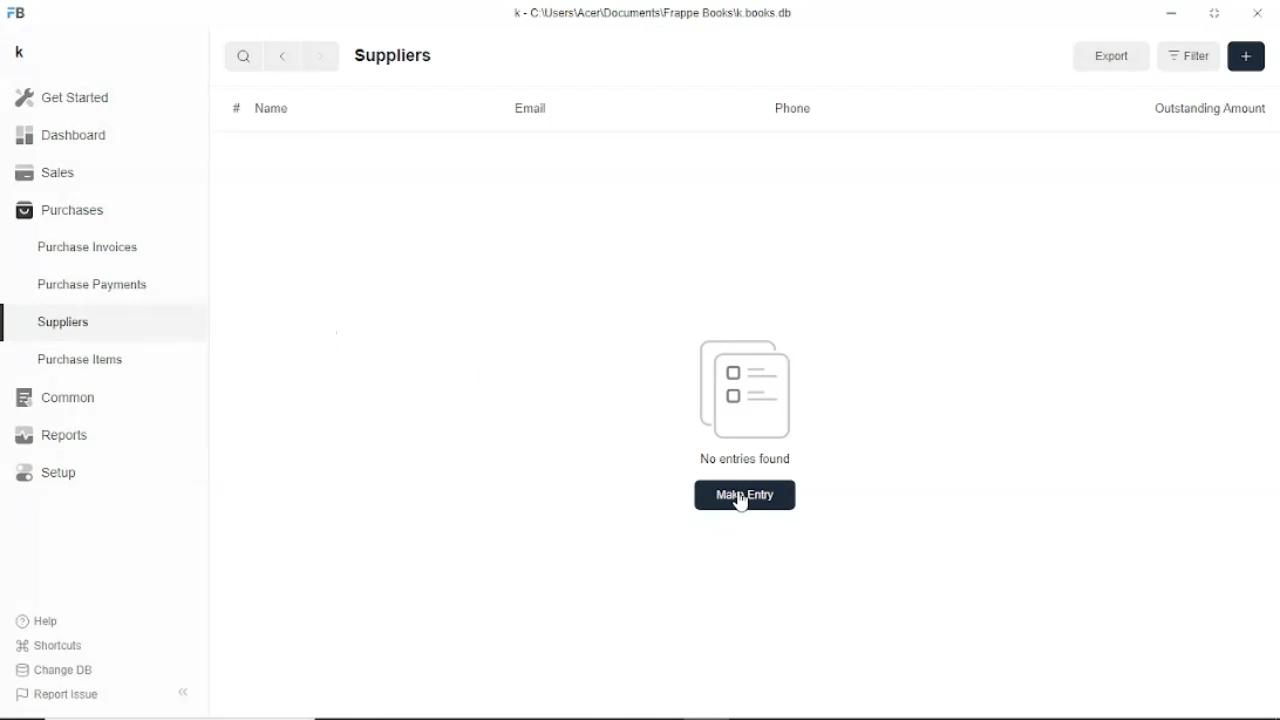 This screenshot has width=1280, height=720. What do you see at coordinates (1111, 55) in the screenshot?
I see `Export` at bounding box center [1111, 55].